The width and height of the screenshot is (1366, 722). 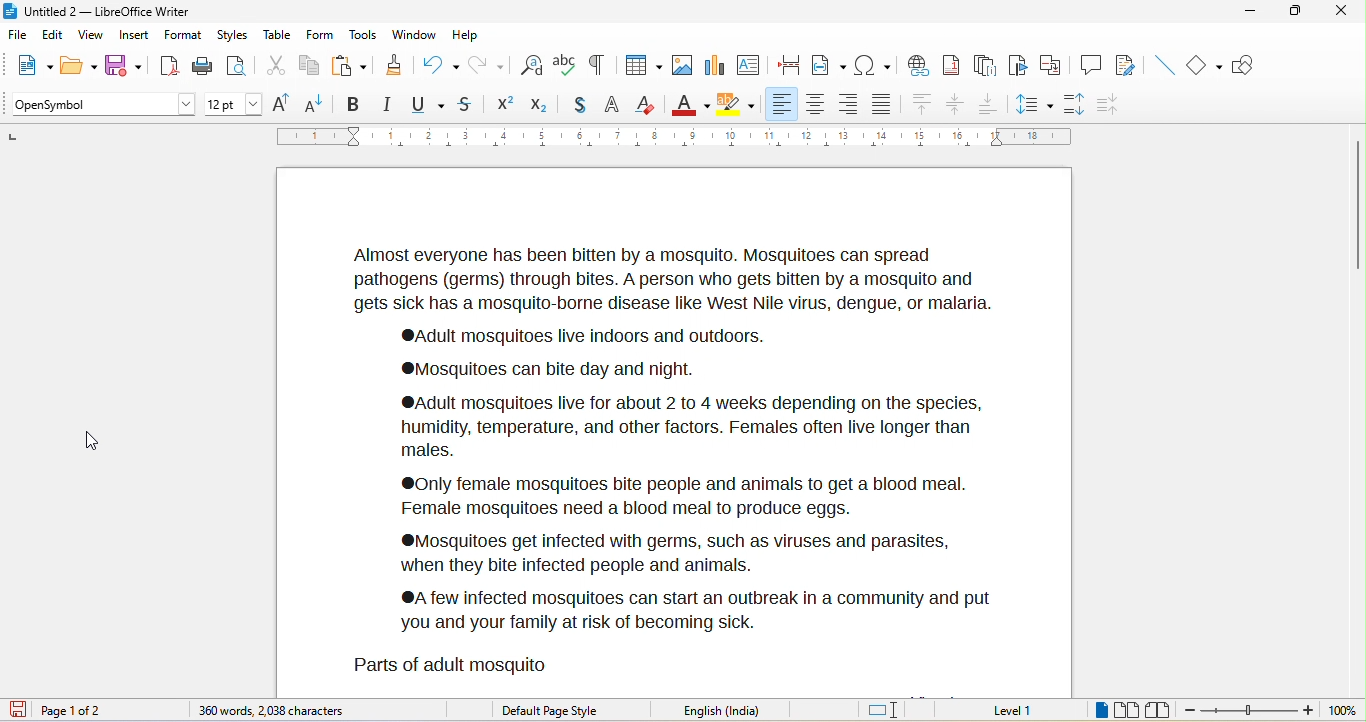 I want to click on align bottom, so click(x=986, y=104).